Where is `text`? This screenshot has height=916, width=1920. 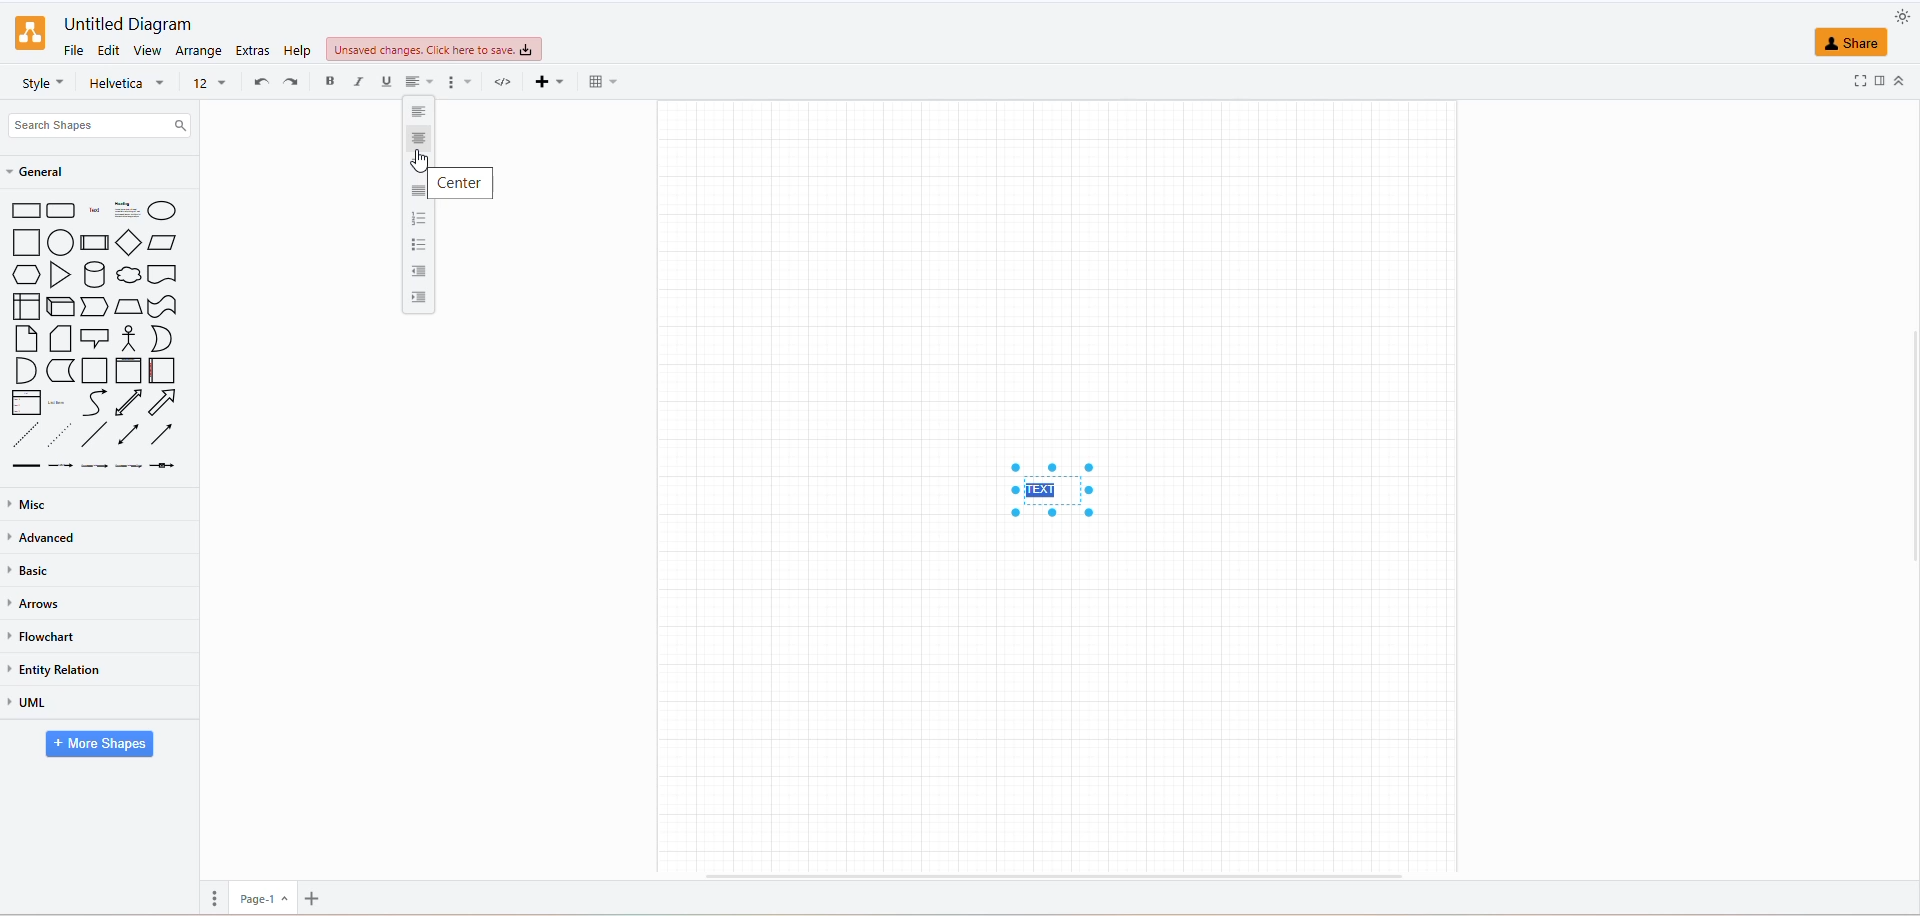 text is located at coordinates (1051, 488).